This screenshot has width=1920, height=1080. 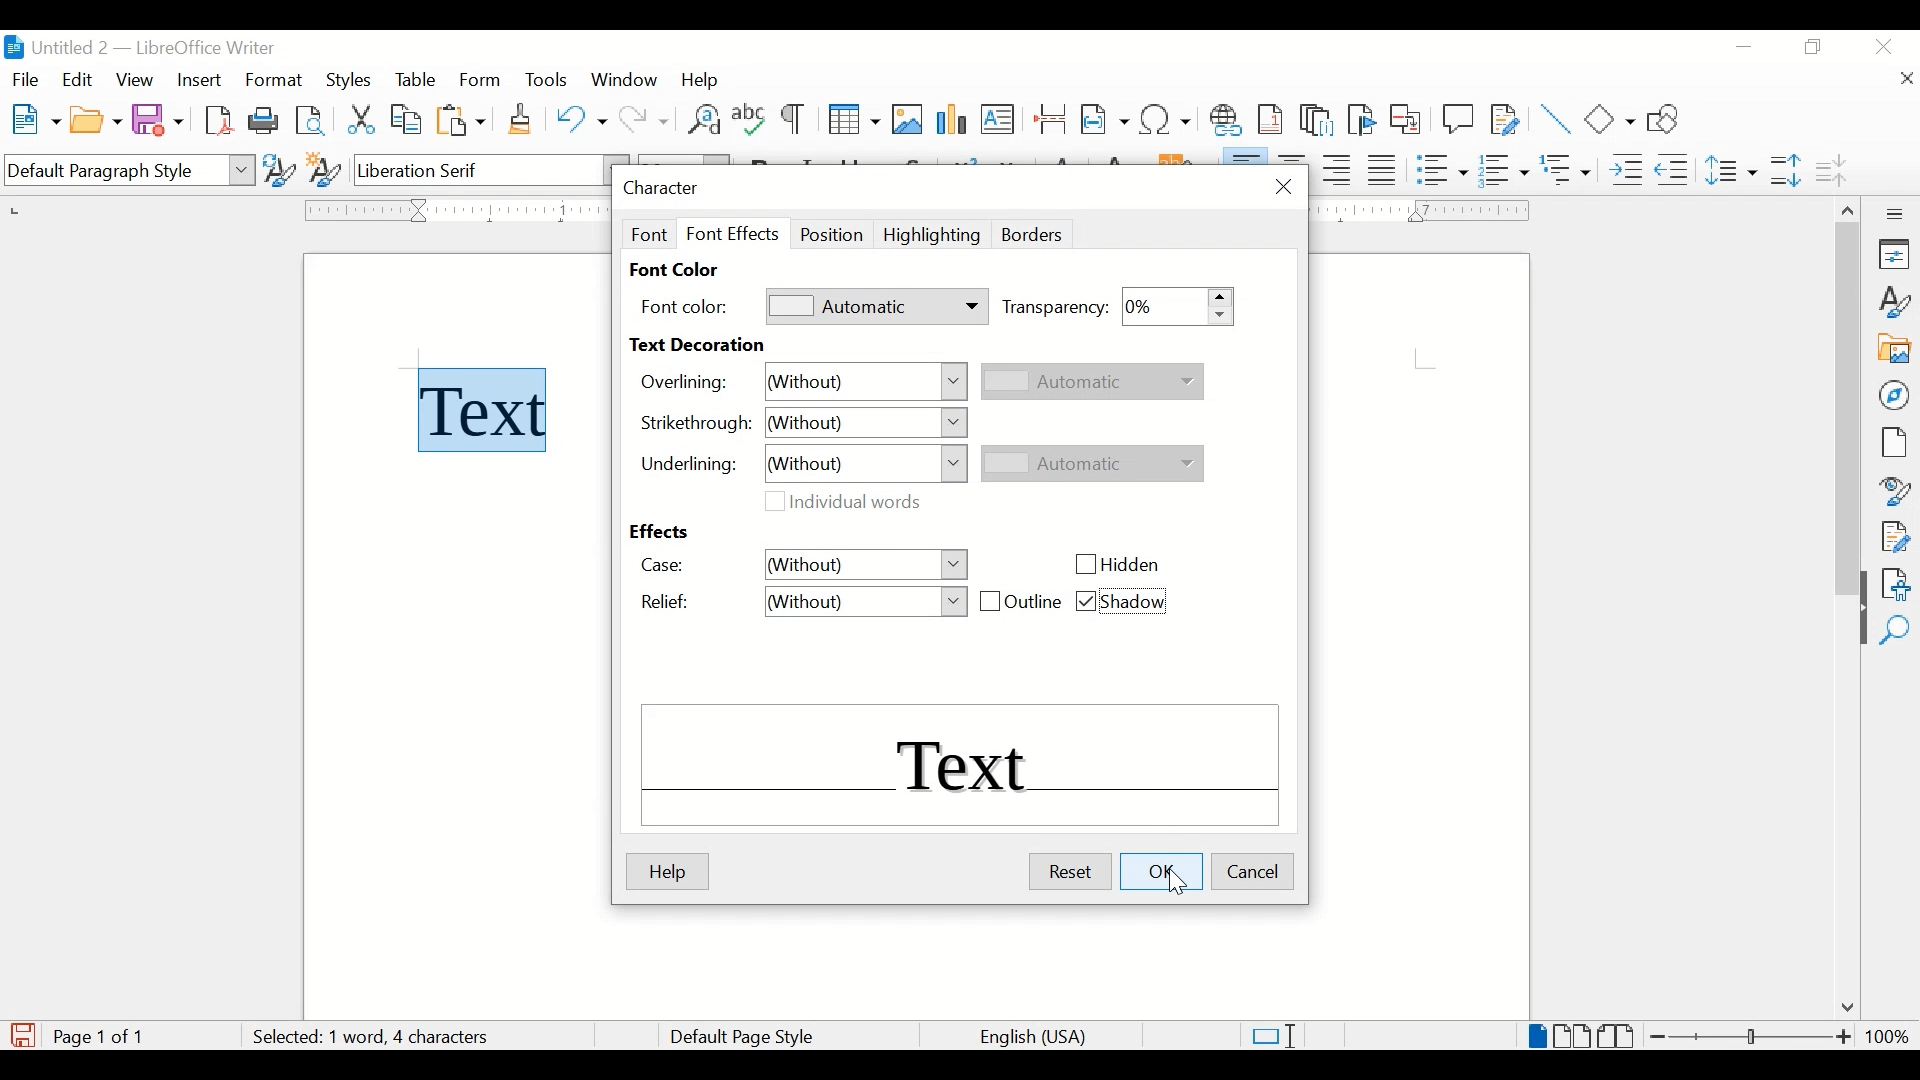 I want to click on styles, so click(x=351, y=81).